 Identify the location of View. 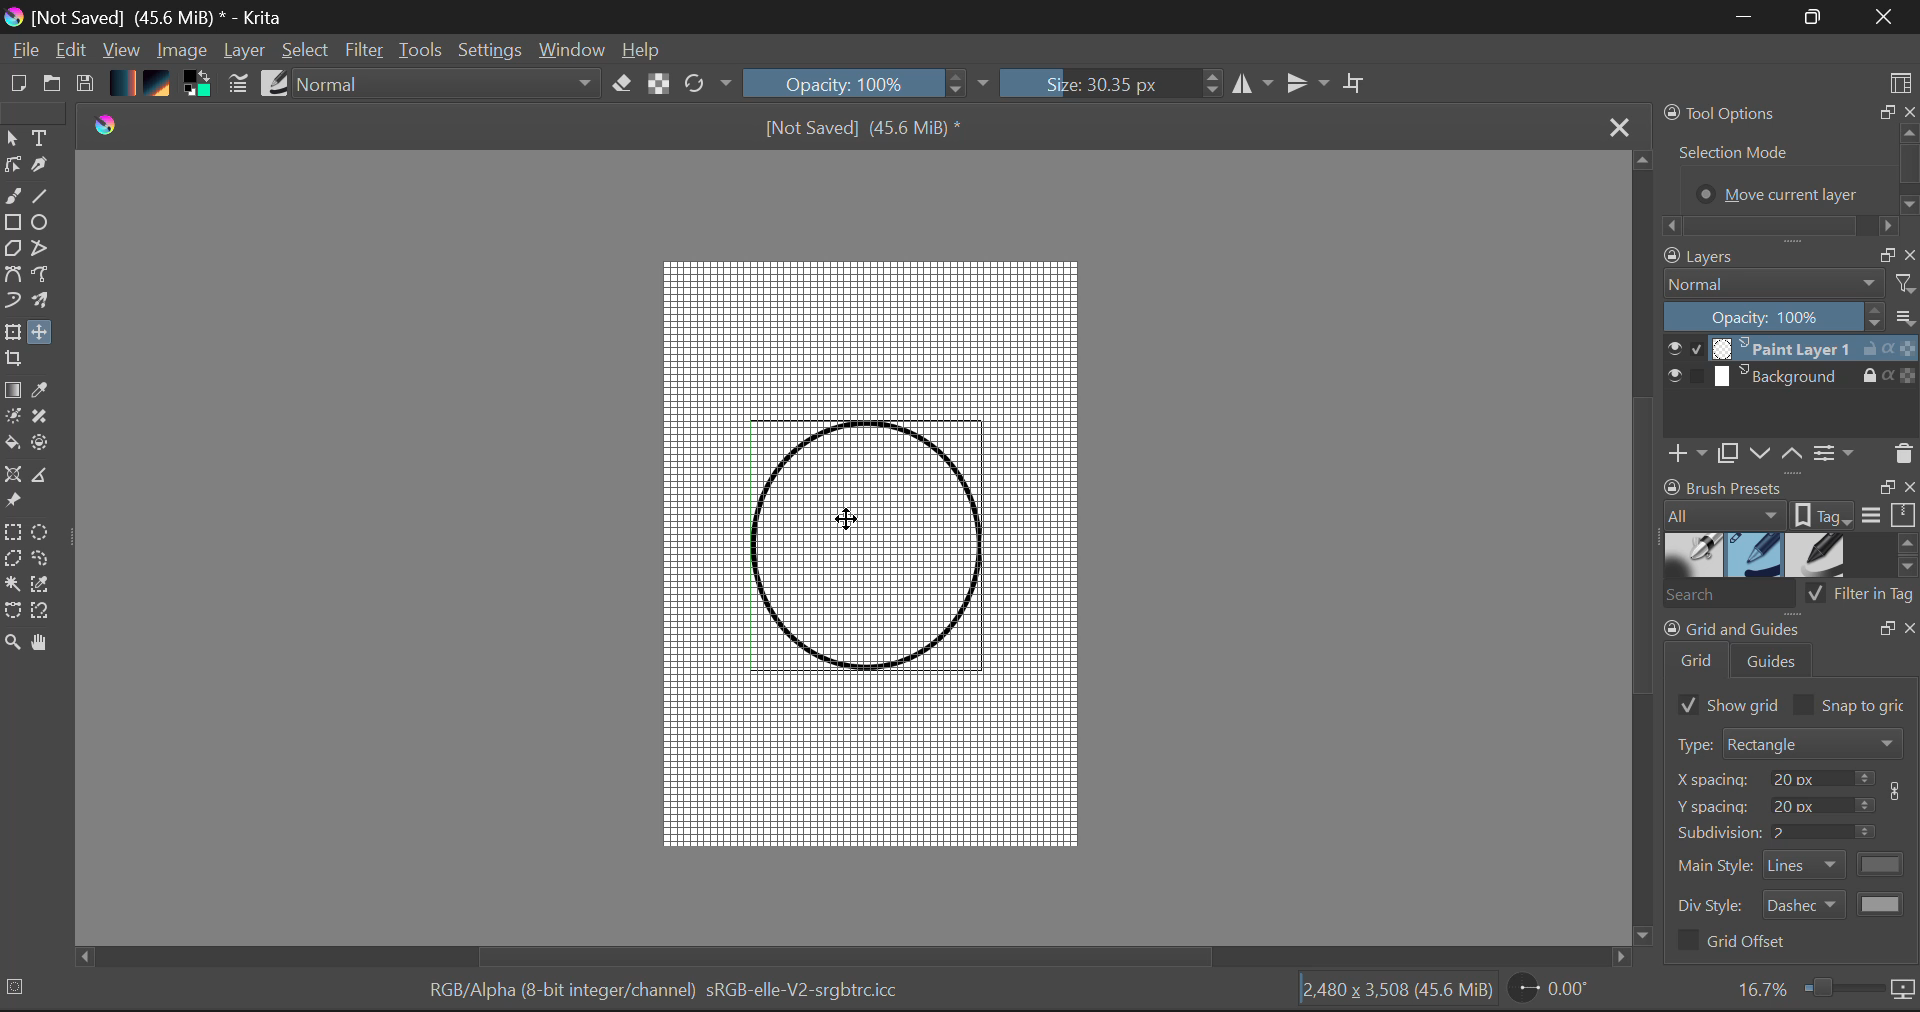
(122, 50).